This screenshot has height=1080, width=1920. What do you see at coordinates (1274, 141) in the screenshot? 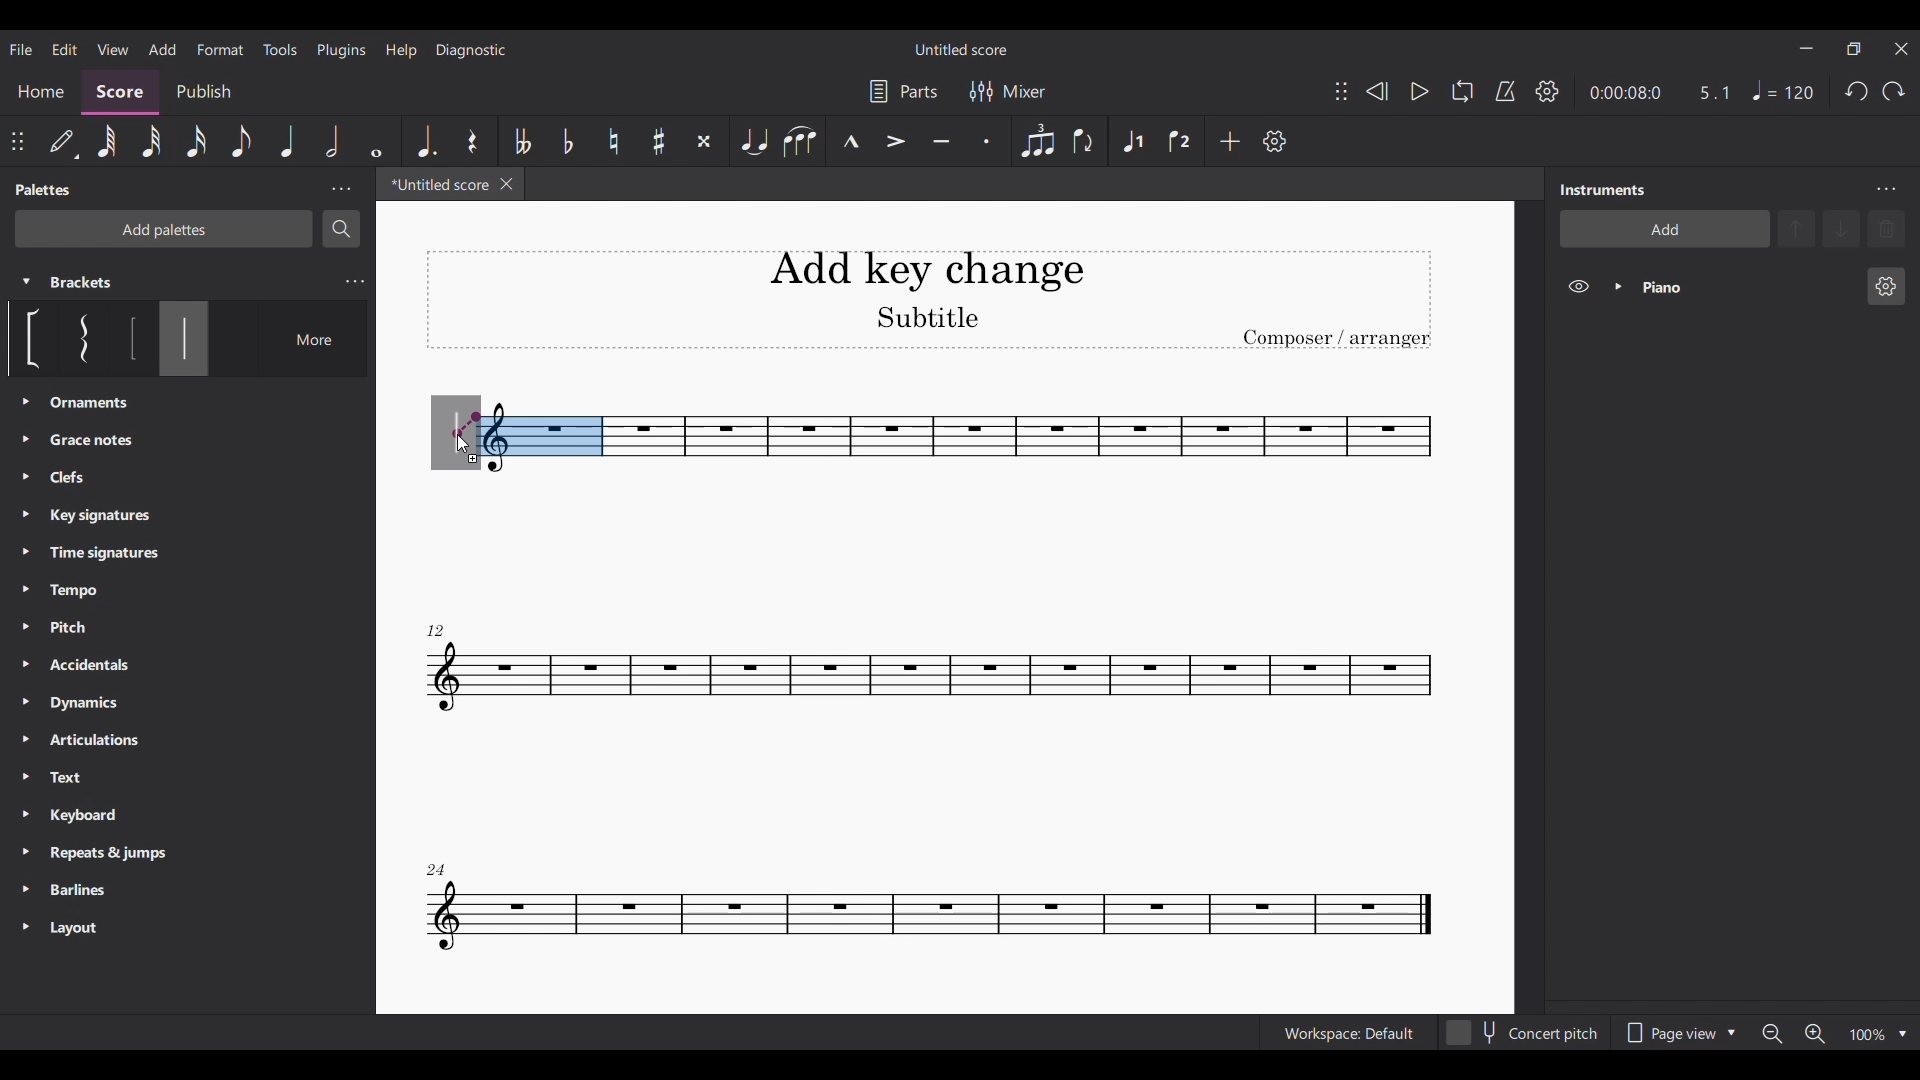
I see `Customize toolbar` at bounding box center [1274, 141].